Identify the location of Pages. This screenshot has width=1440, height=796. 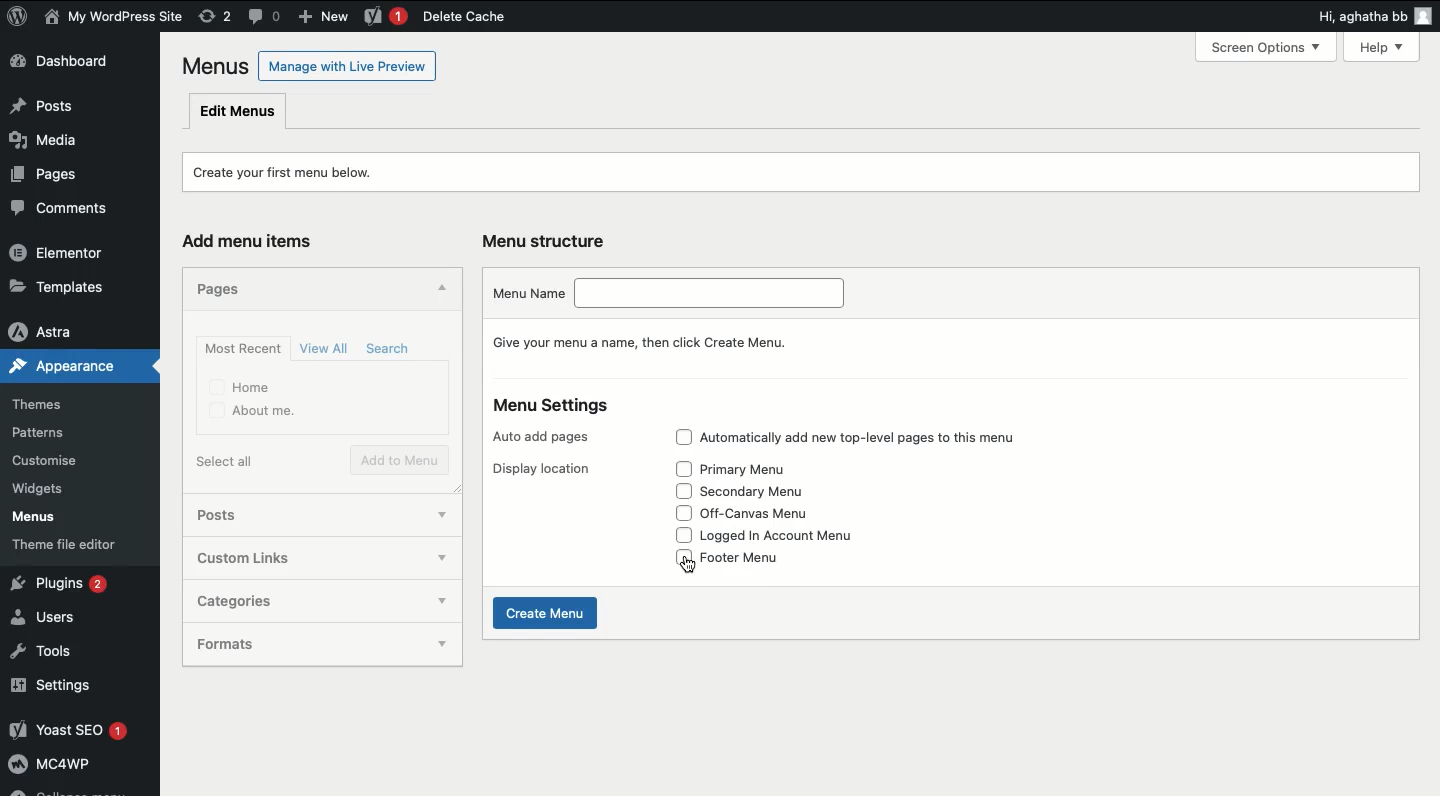
(215, 289).